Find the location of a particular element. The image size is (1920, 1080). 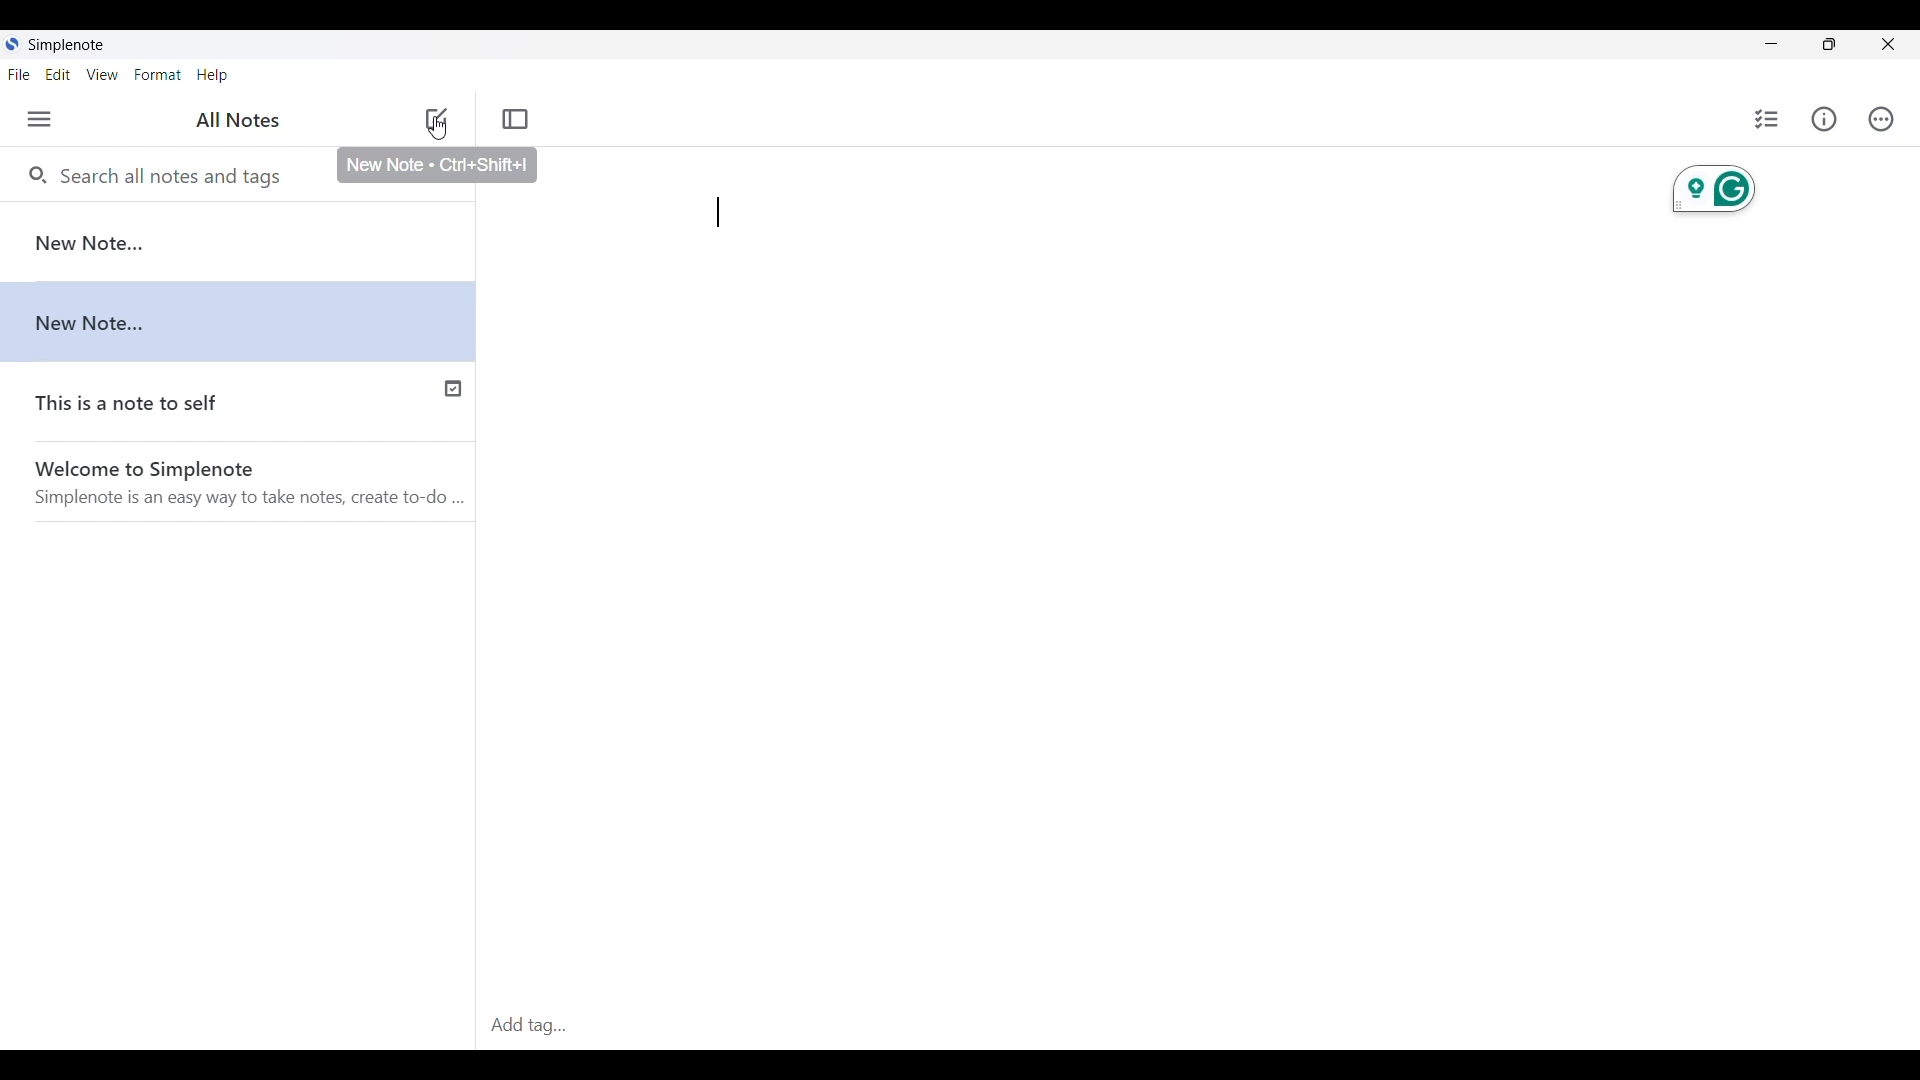

Cursor is located at coordinates (439, 134).